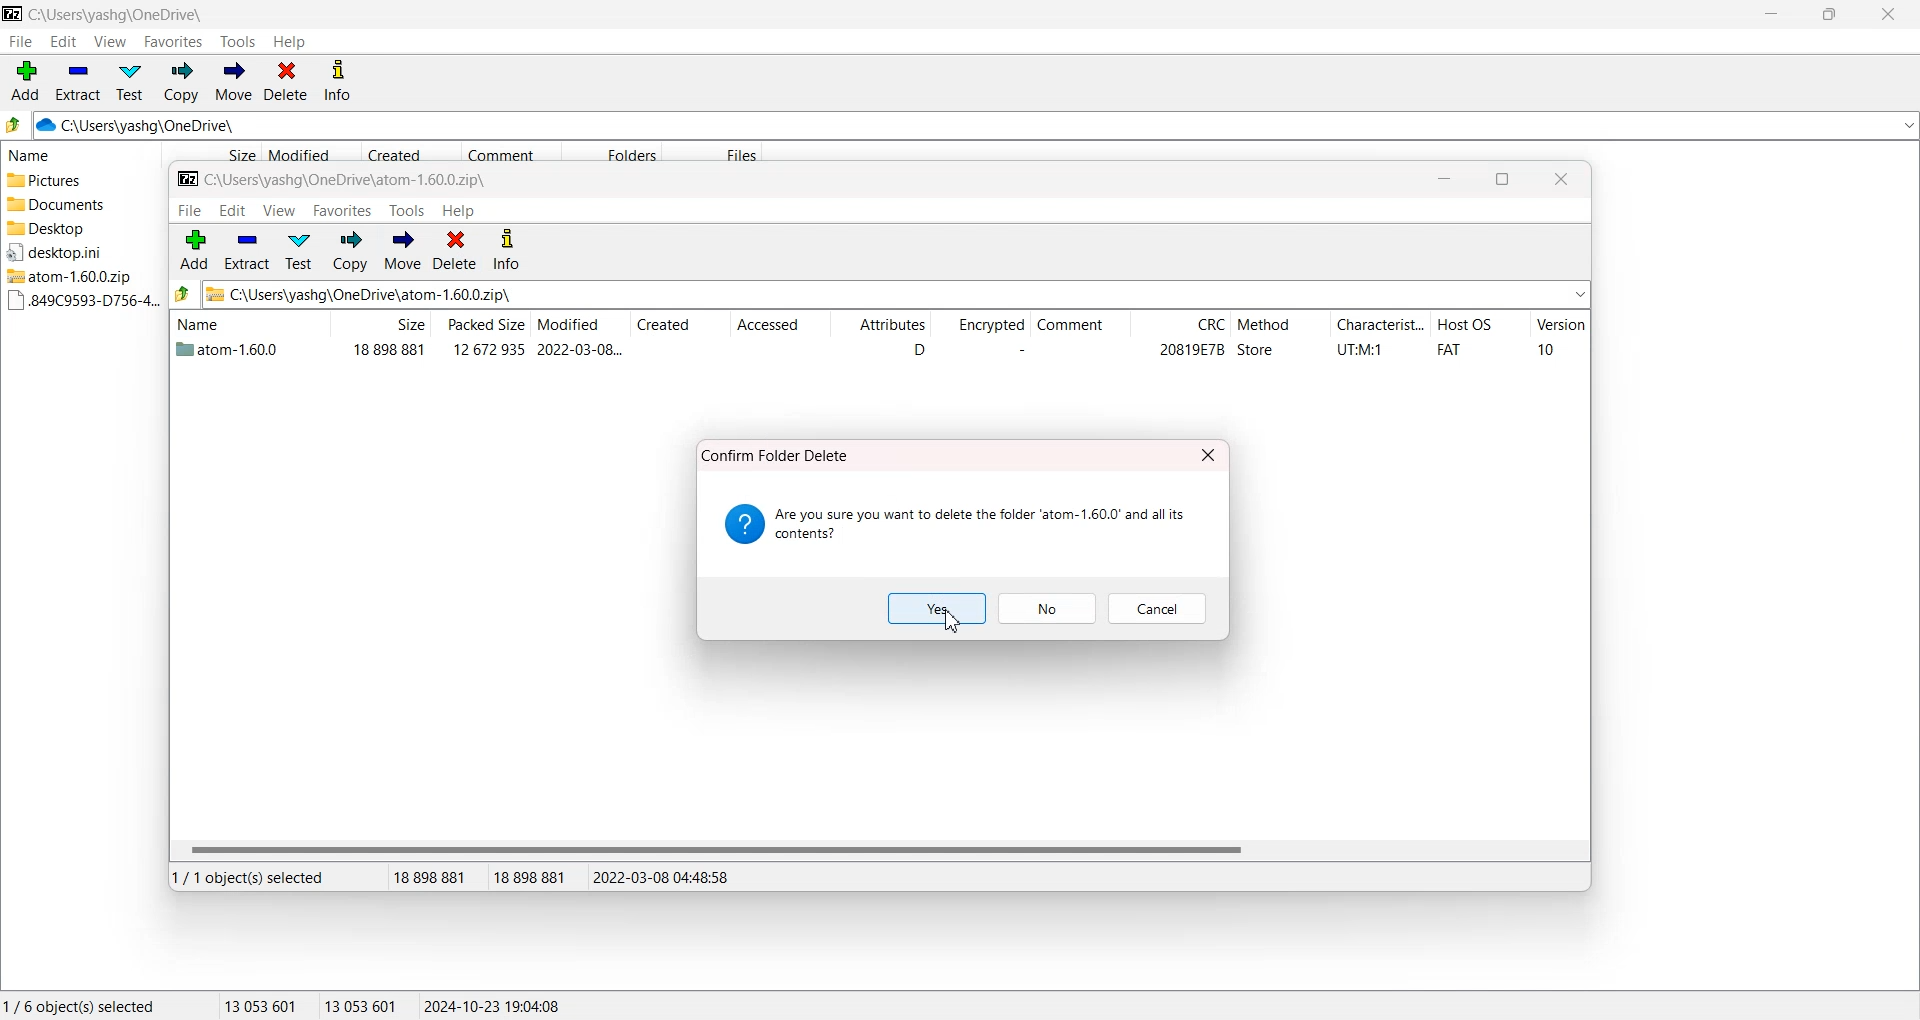 The image size is (1920, 1020). Describe the element at coordinates (1158, 608) in the screenshot. I see `Cancel` at that location.